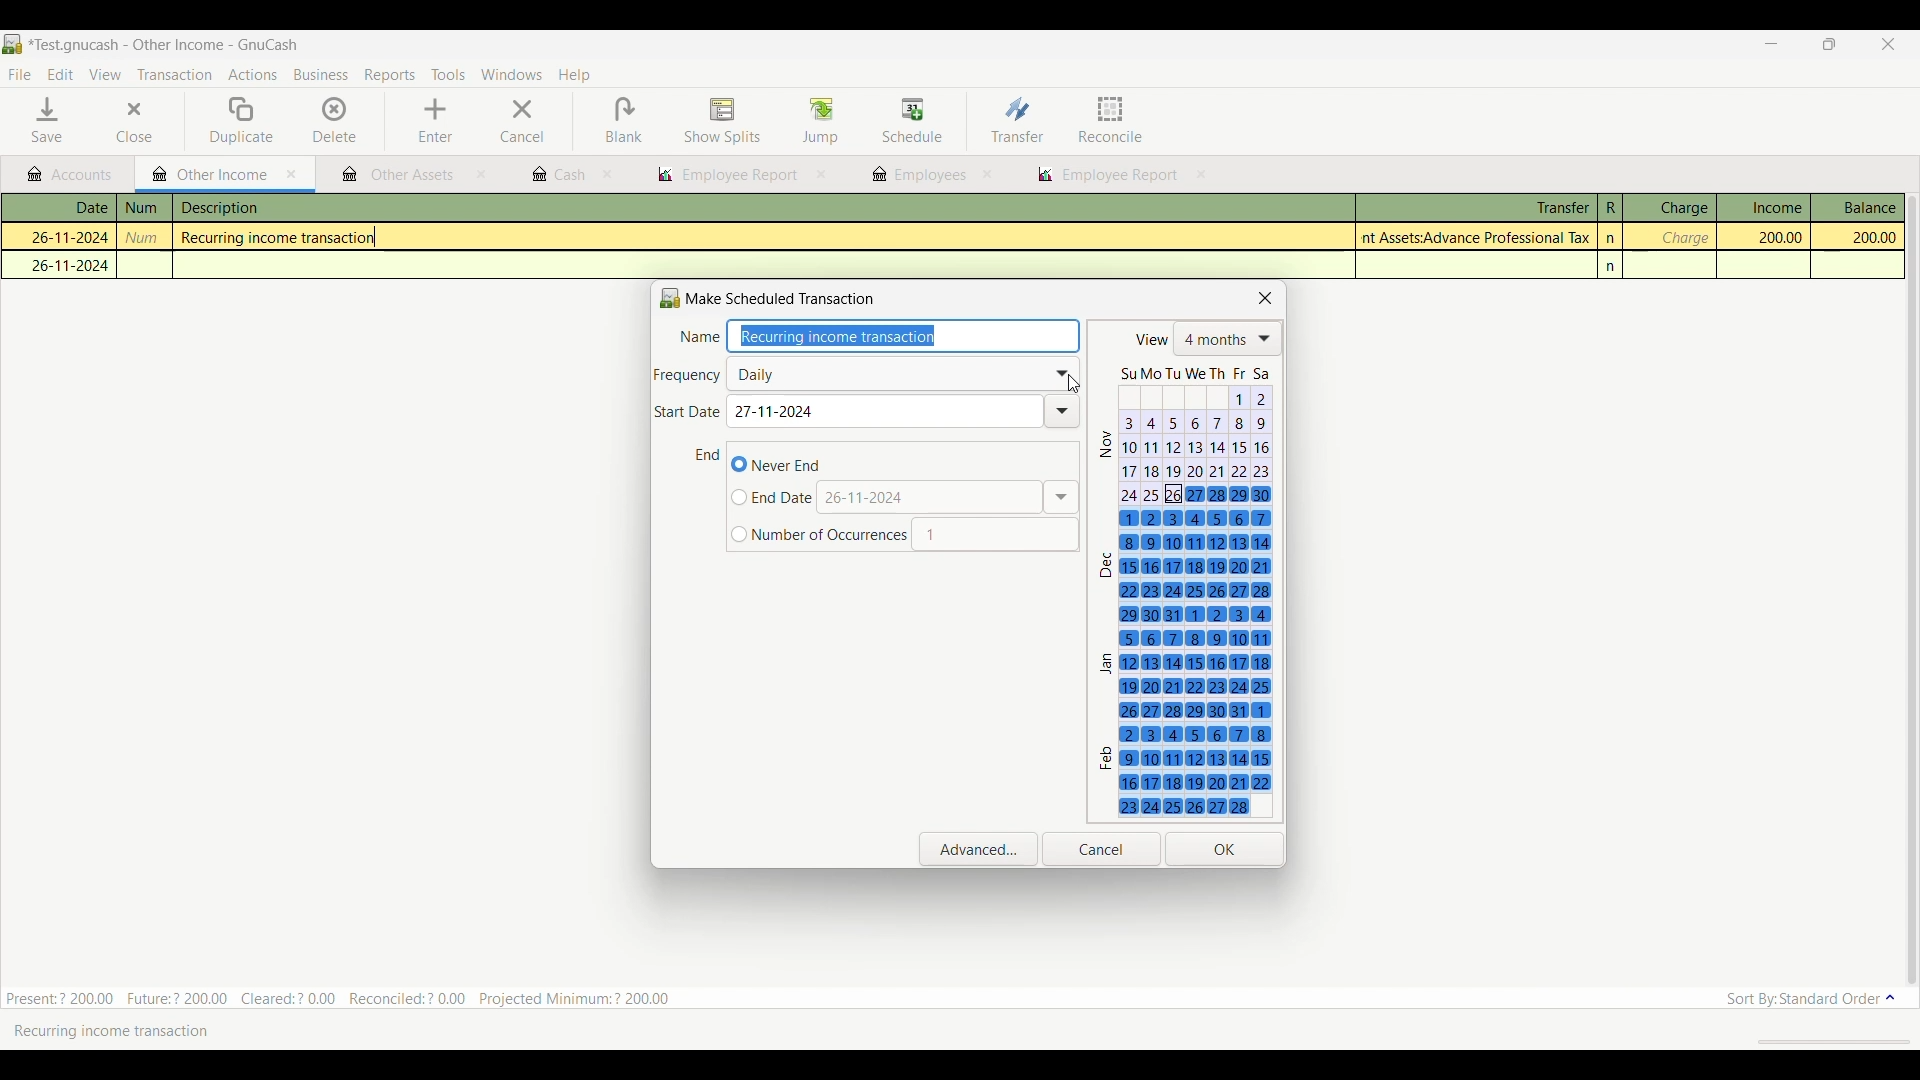 This screenshot has height=1080, width=1920. What do you see at coordinates (1266, 298) in the screenshot?
I see `Close scheduled ` at bounding box center [1266, 298].